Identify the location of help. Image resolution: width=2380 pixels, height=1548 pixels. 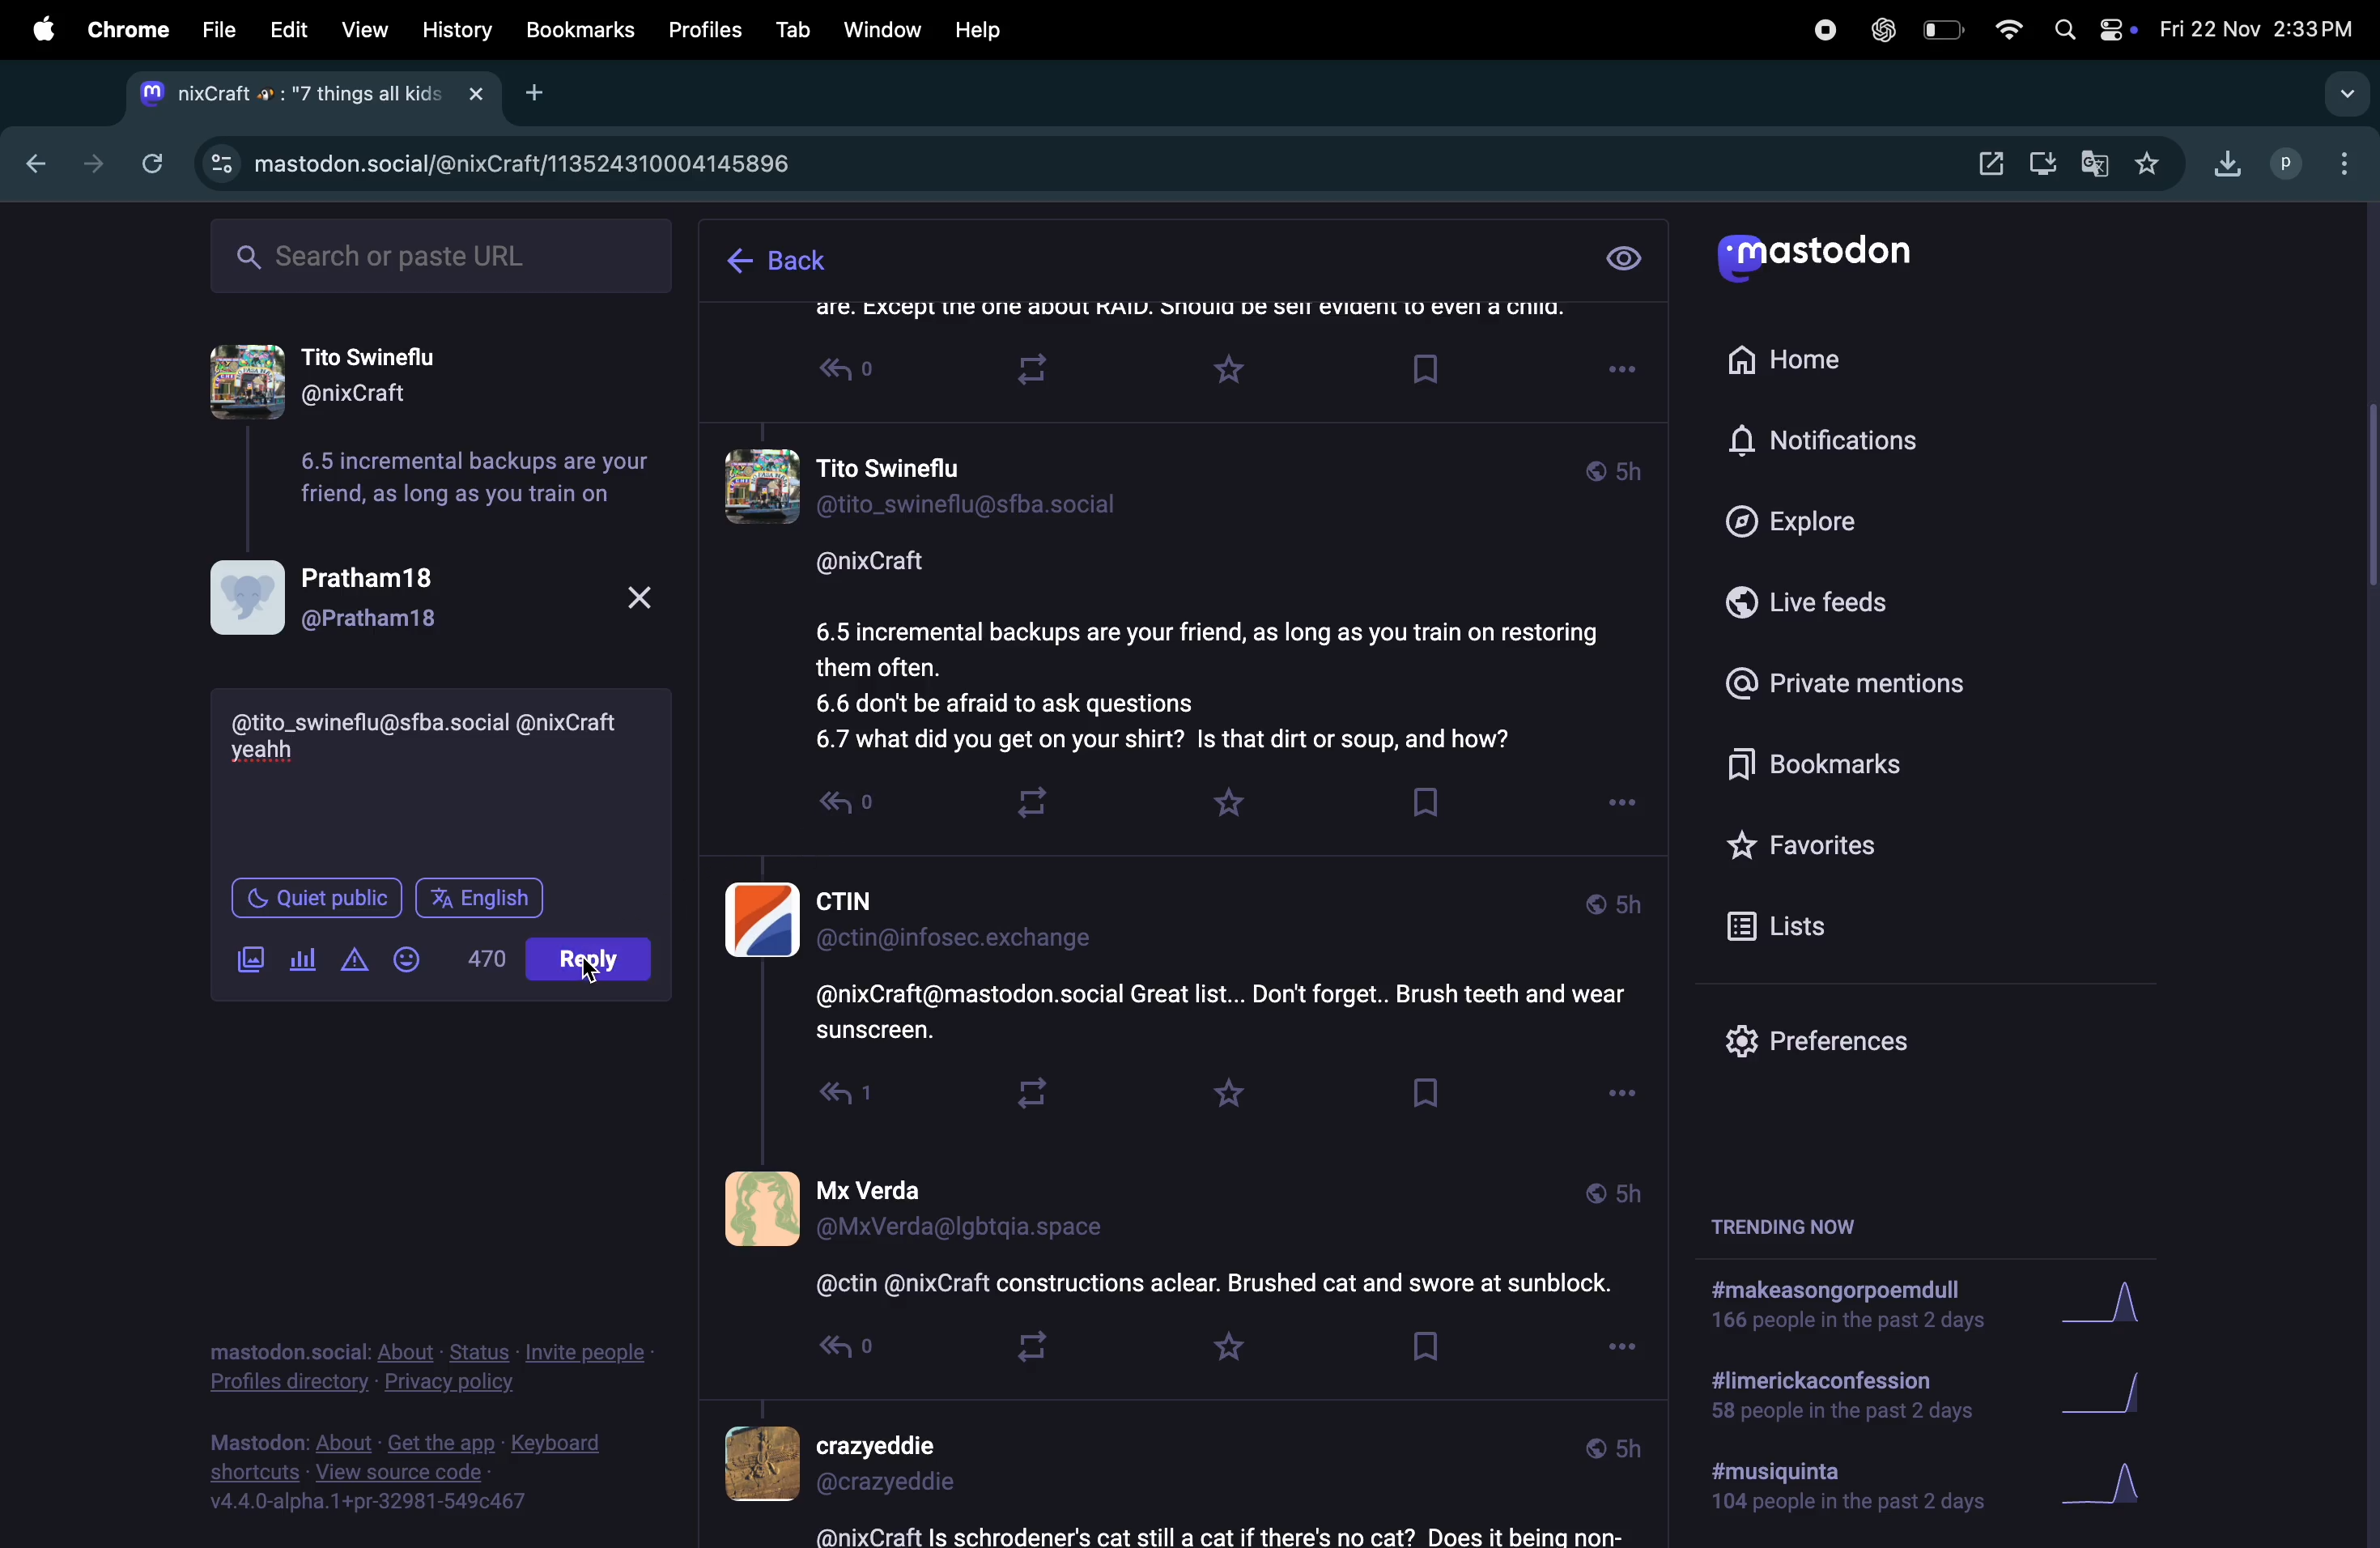
(984, 30).